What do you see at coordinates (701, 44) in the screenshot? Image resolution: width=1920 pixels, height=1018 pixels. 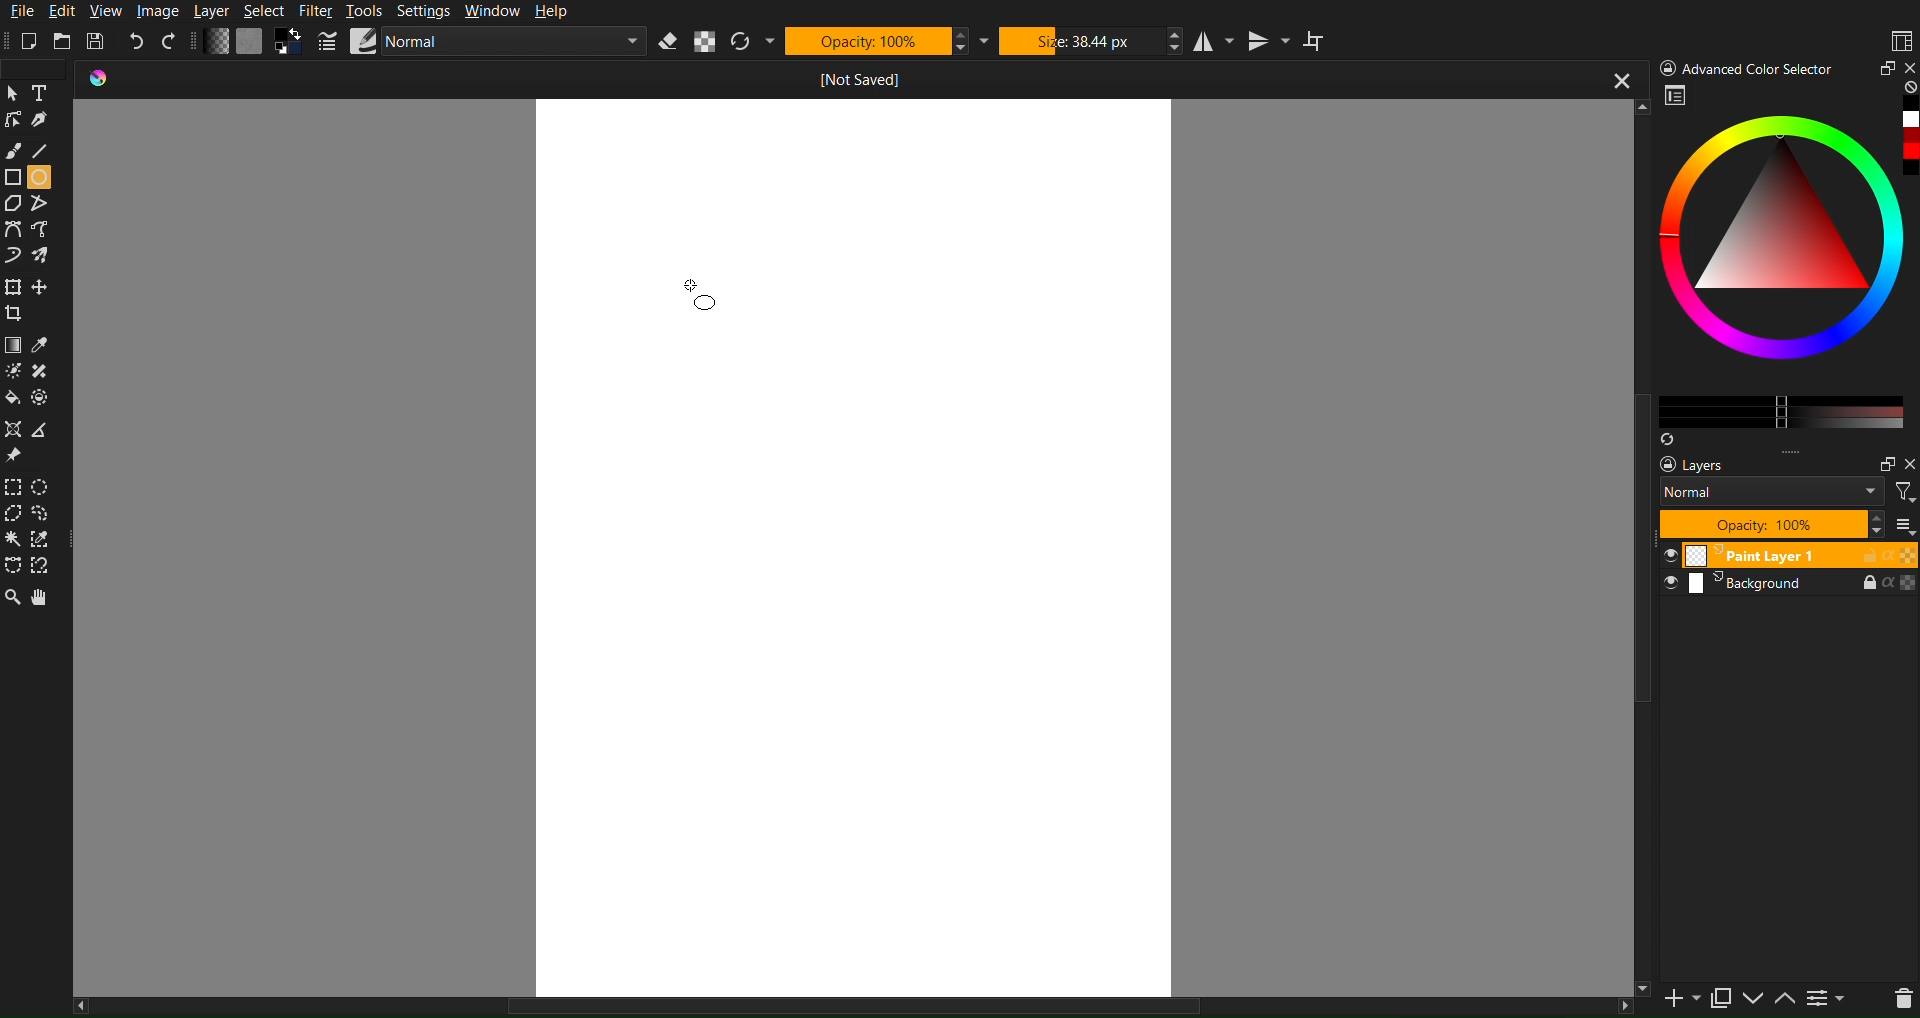 I see `Alpha` at bounding box center [701, 44].